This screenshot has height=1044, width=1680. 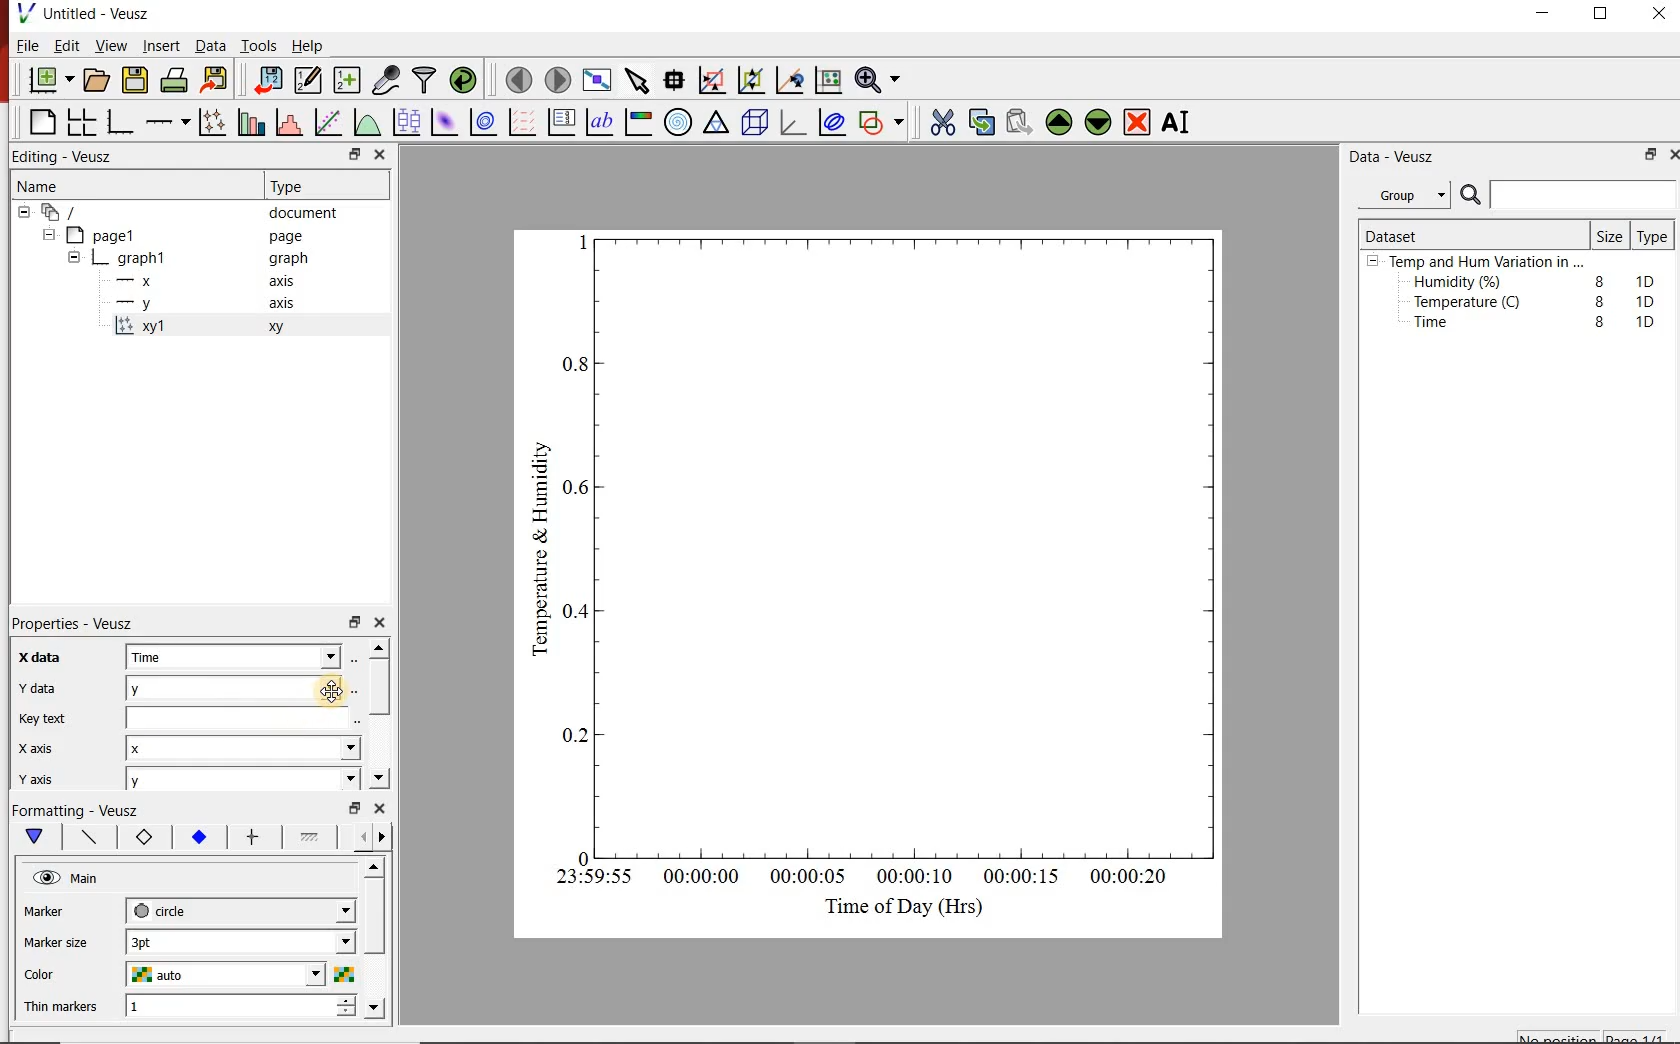 What do you see at coordinates (98, 81) in the screenshot?
I see `open a document` at bounding box center [98, 81].